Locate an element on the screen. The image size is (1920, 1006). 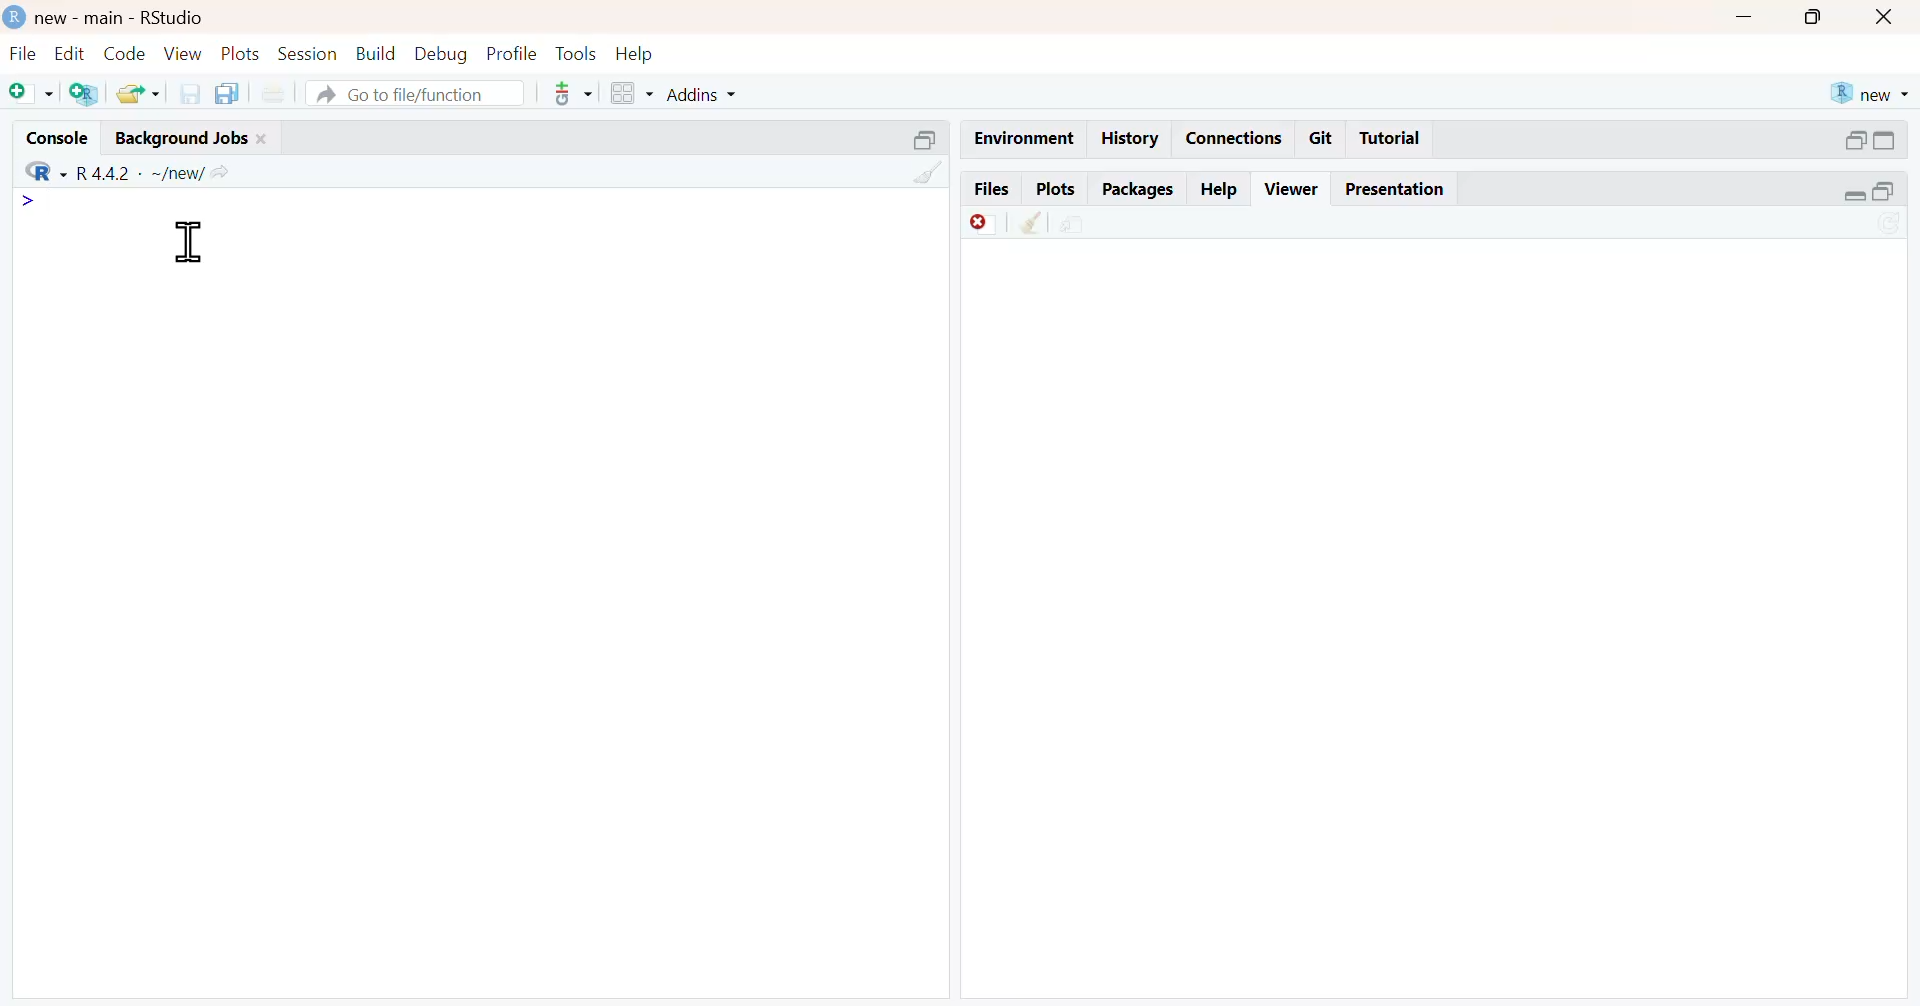
tutorial is located at coordinates (1390, 141).